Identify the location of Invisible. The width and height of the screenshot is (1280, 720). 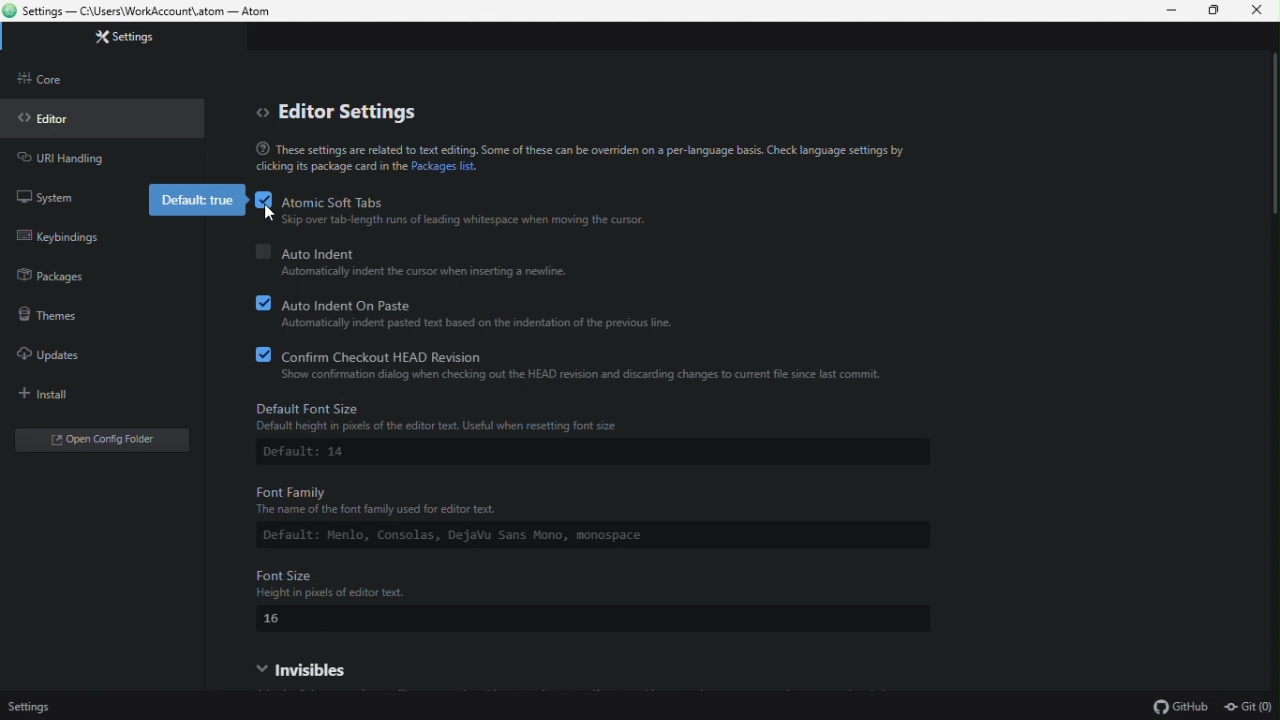
(363, 665).